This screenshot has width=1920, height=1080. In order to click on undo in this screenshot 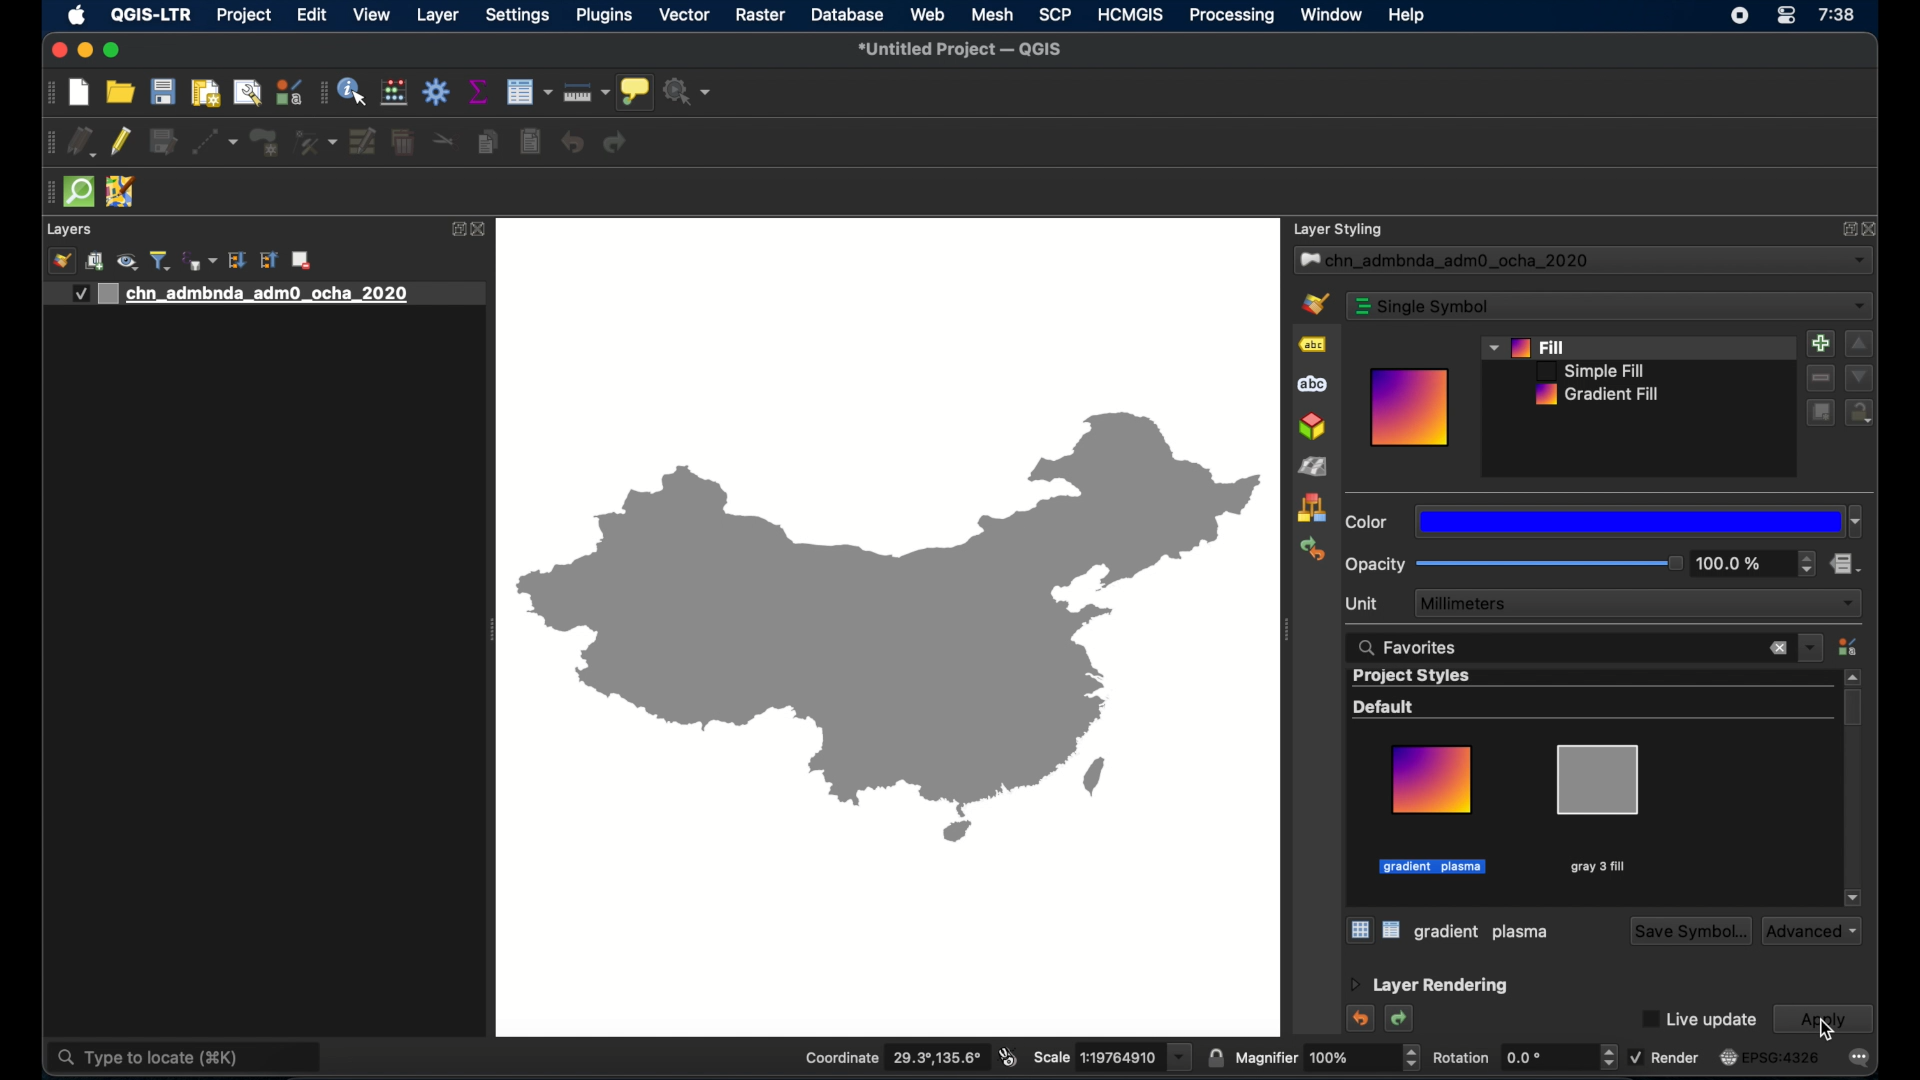, I will do `click(573, 142)`.